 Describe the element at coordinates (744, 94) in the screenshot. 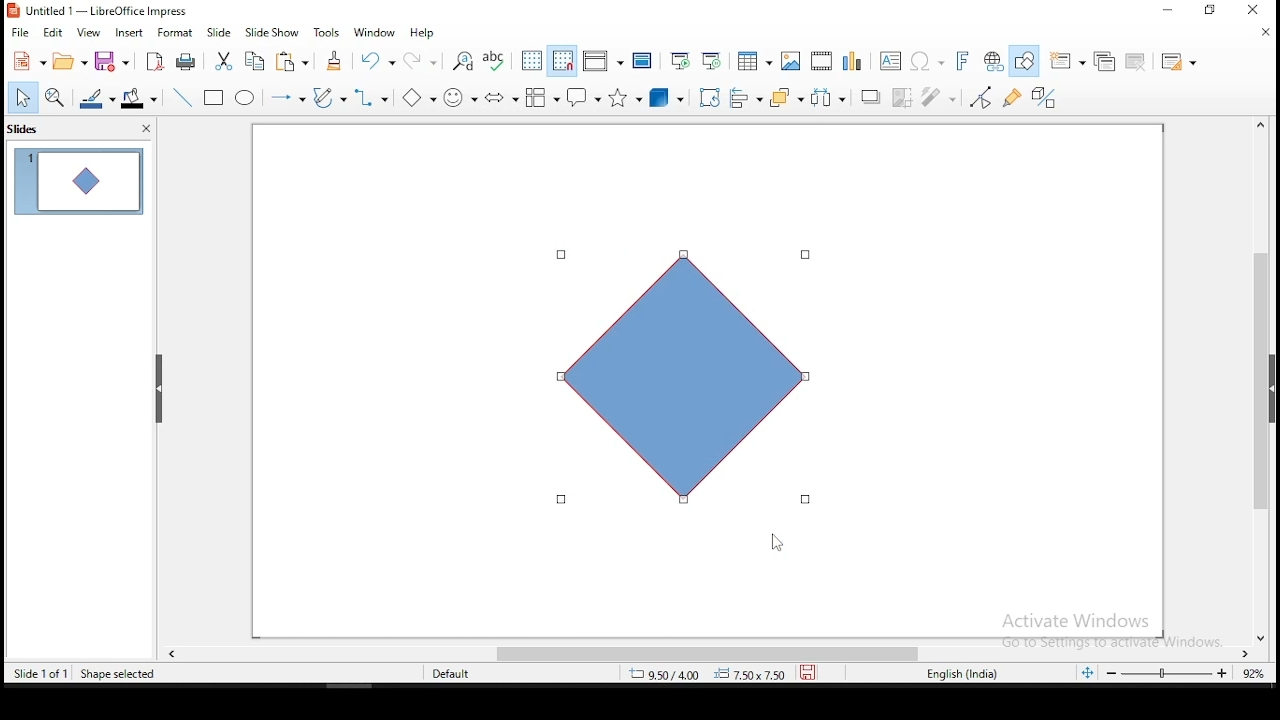

I see `align objects` at that location.